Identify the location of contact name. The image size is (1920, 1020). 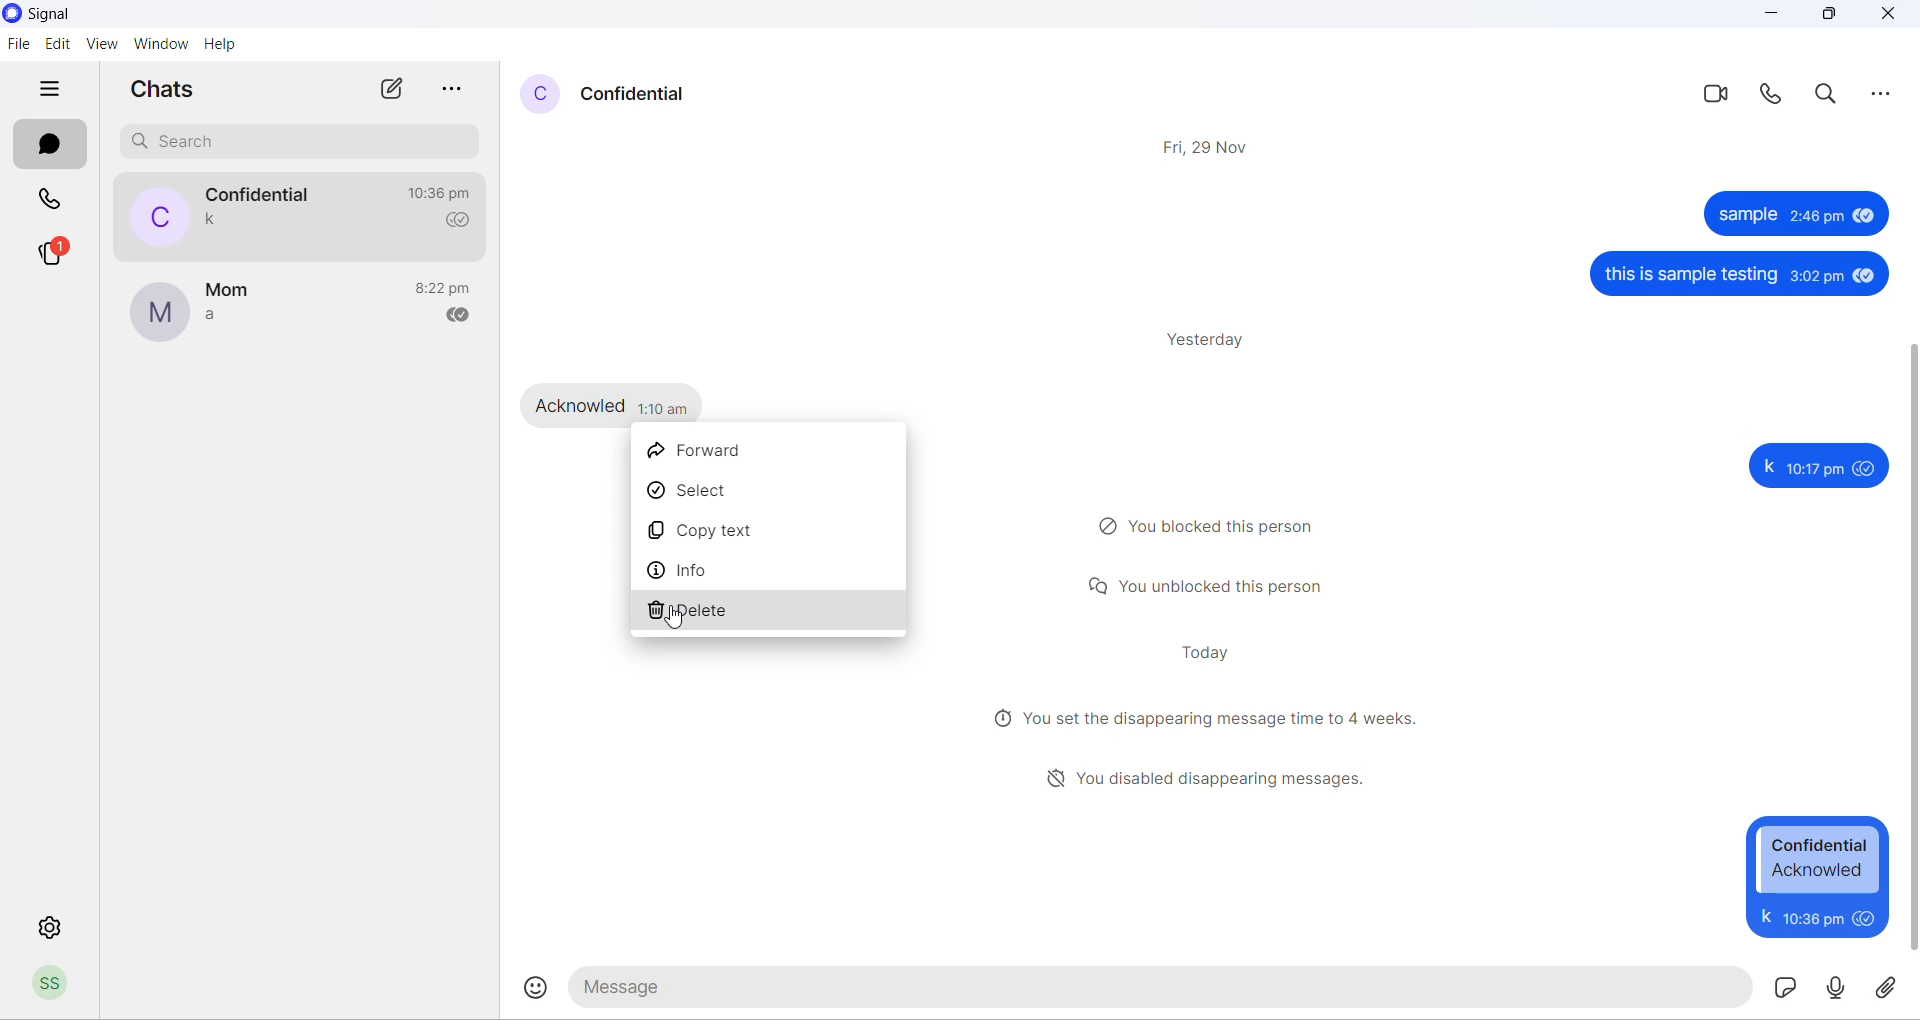
(638, 96).